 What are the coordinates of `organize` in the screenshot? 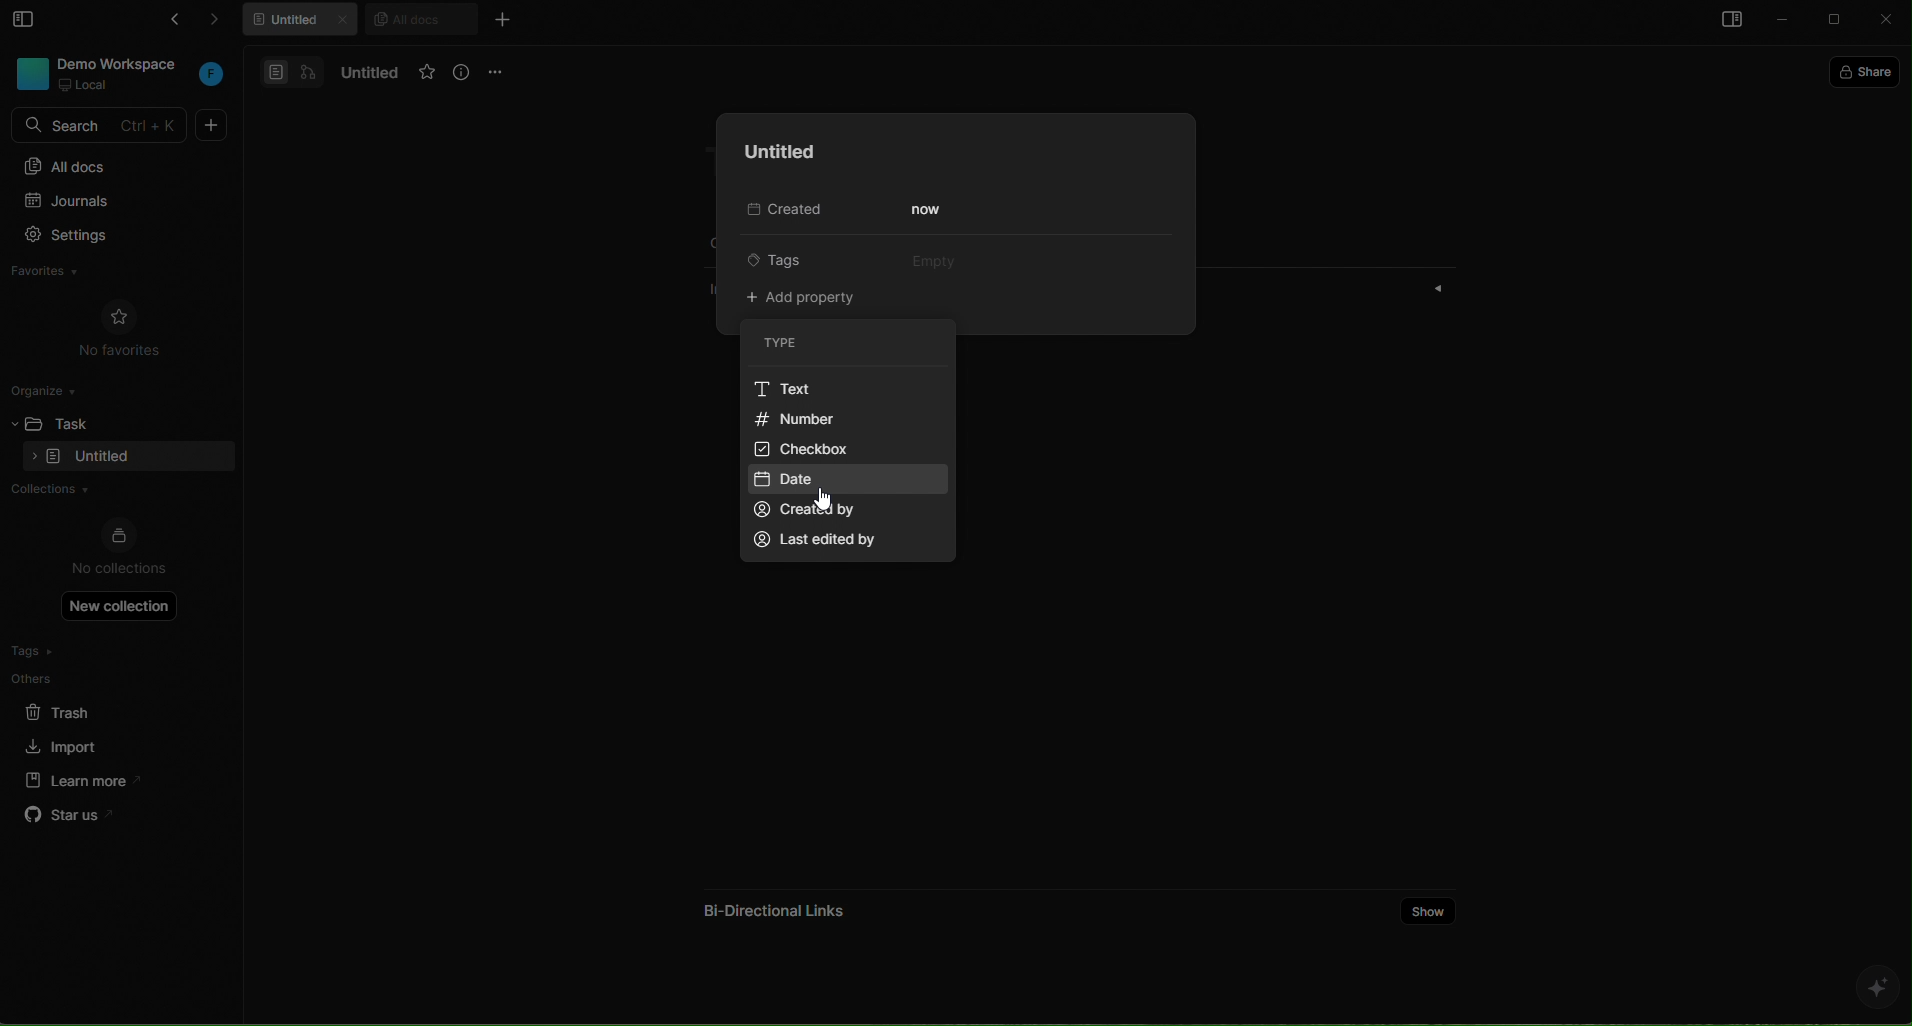 It's located at (51, 389).